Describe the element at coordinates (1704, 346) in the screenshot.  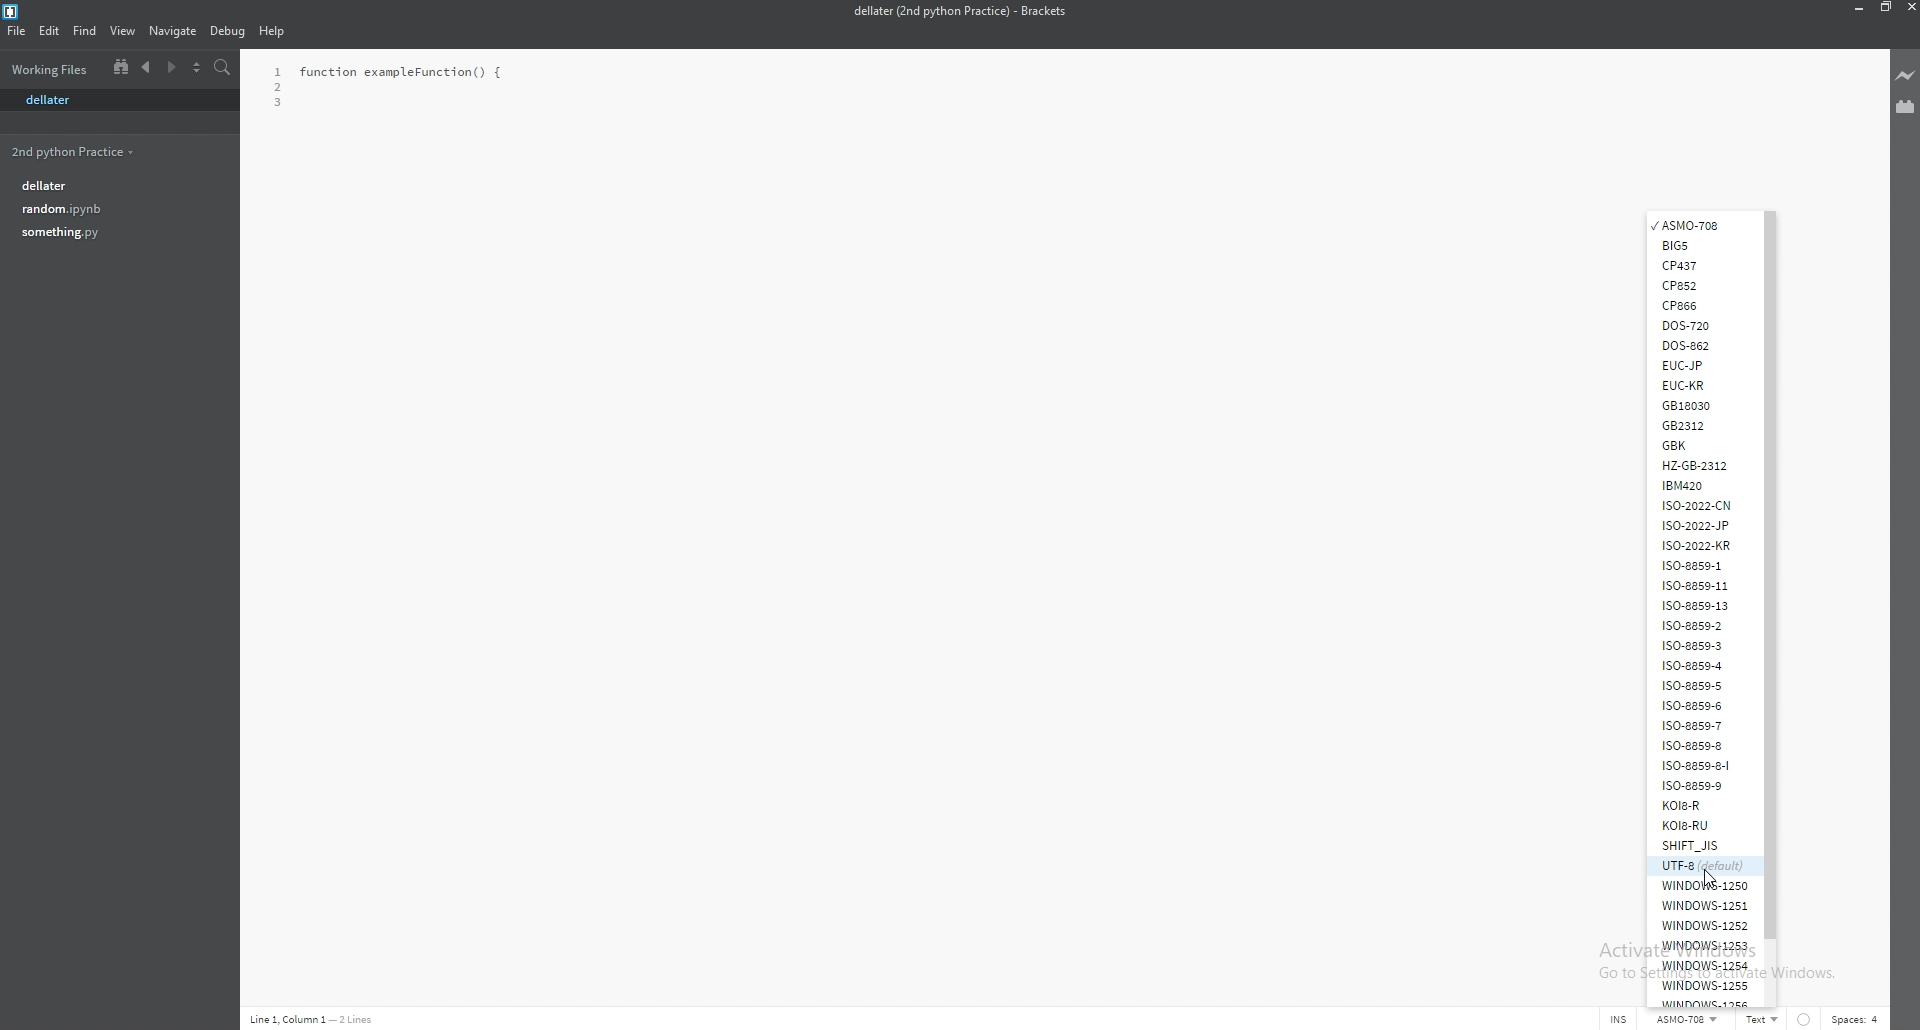
I see `dos862` at that location.